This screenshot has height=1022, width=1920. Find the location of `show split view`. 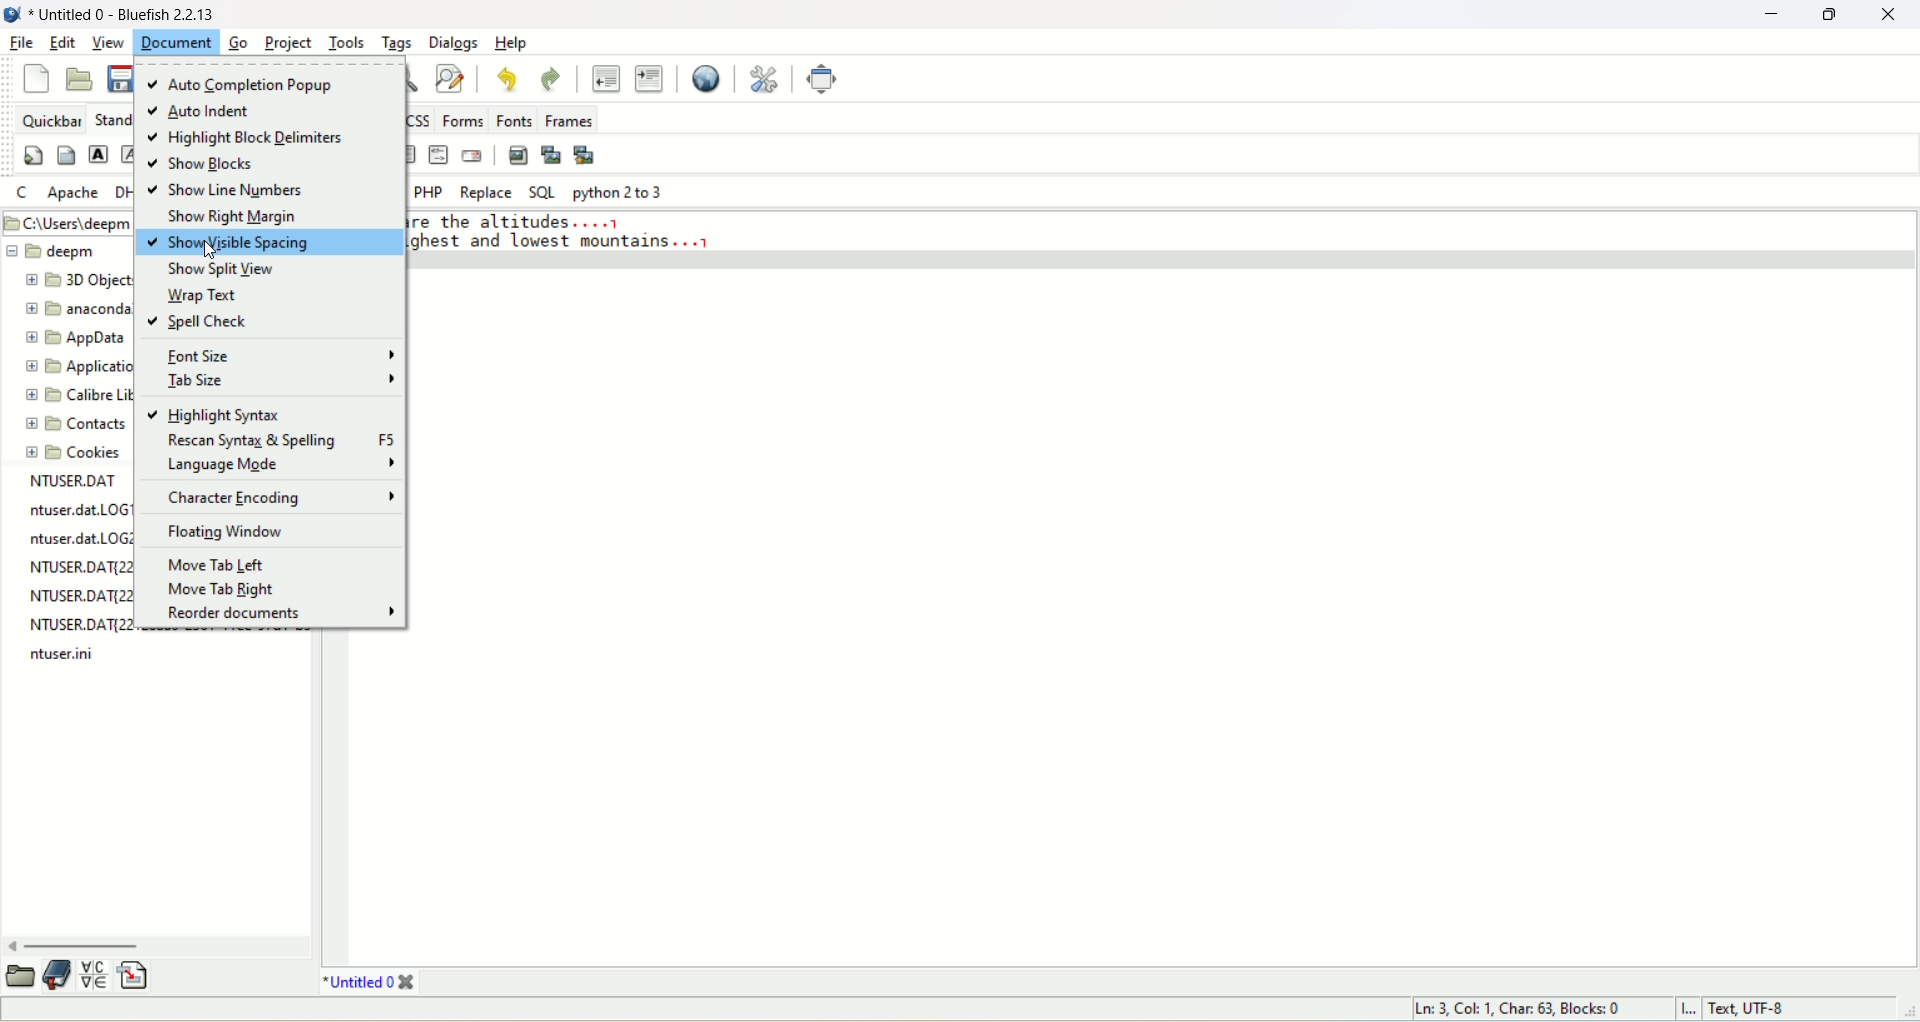

show split view is located at coordinates (230, 271).